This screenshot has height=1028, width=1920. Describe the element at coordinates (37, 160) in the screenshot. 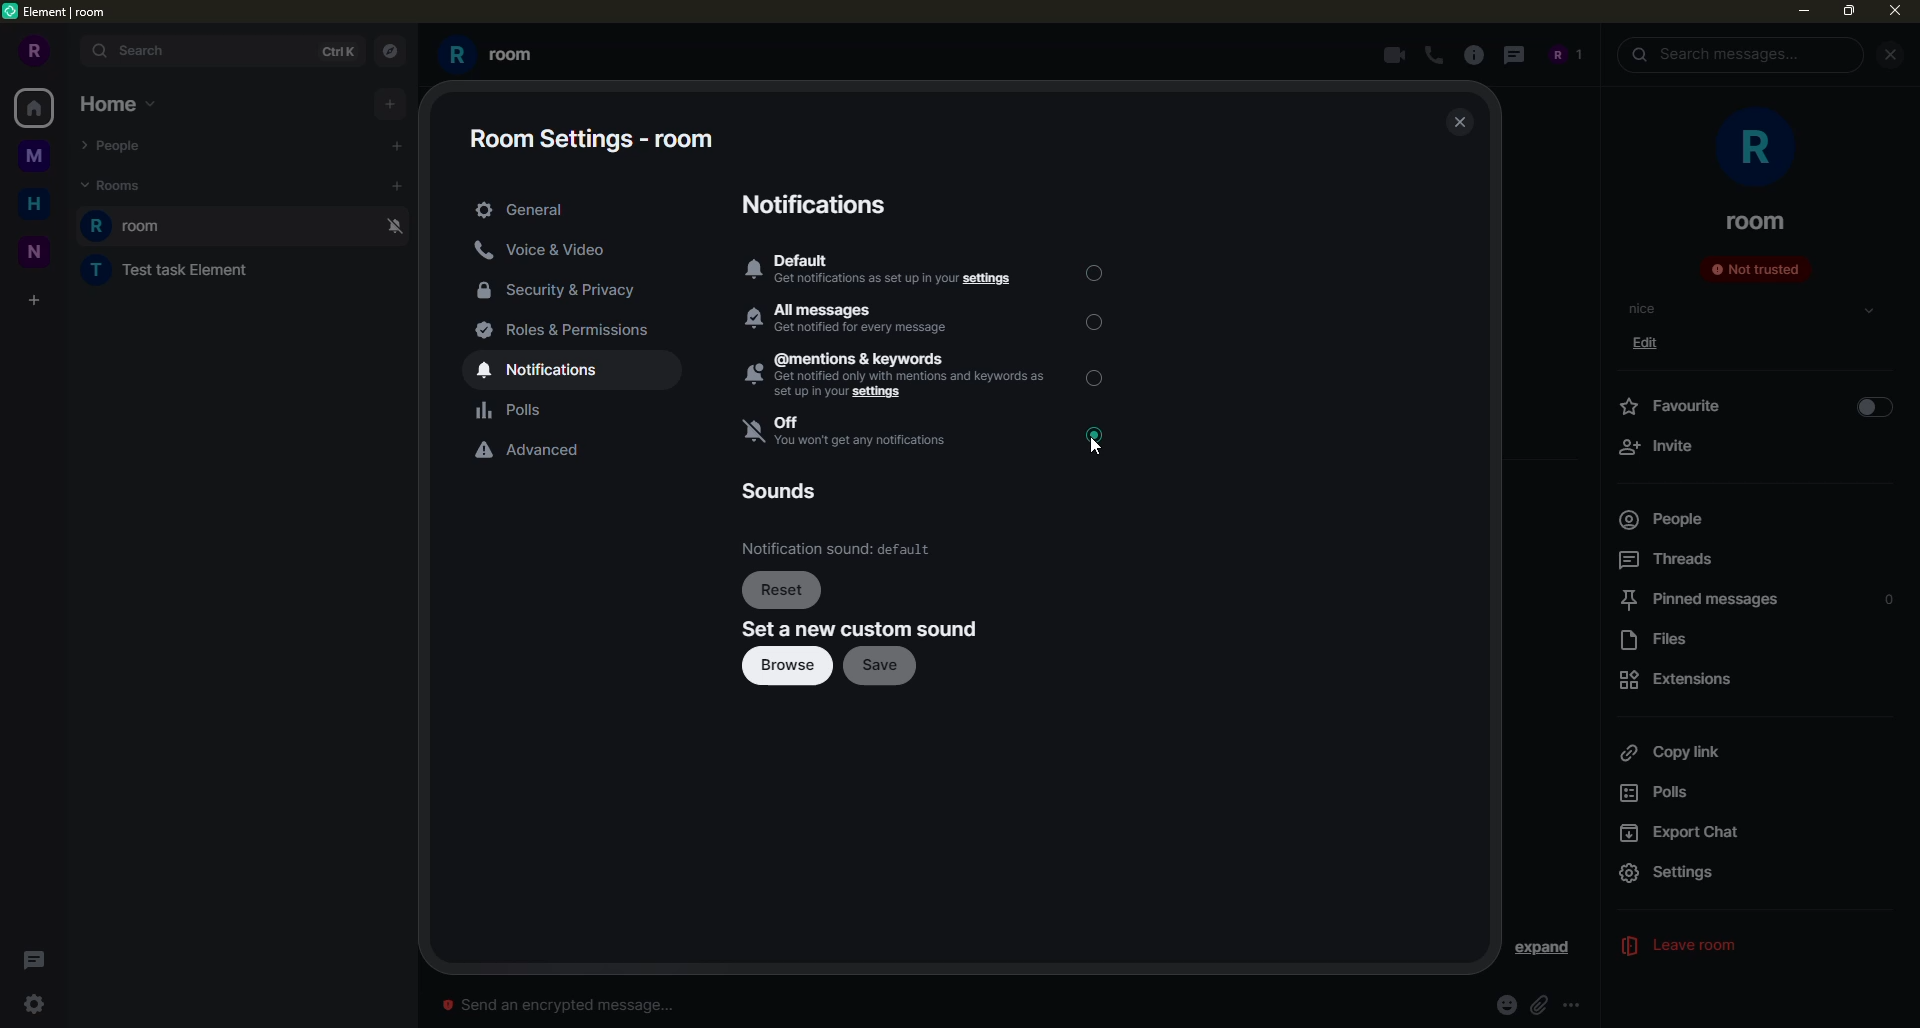

I see `M` at that location.